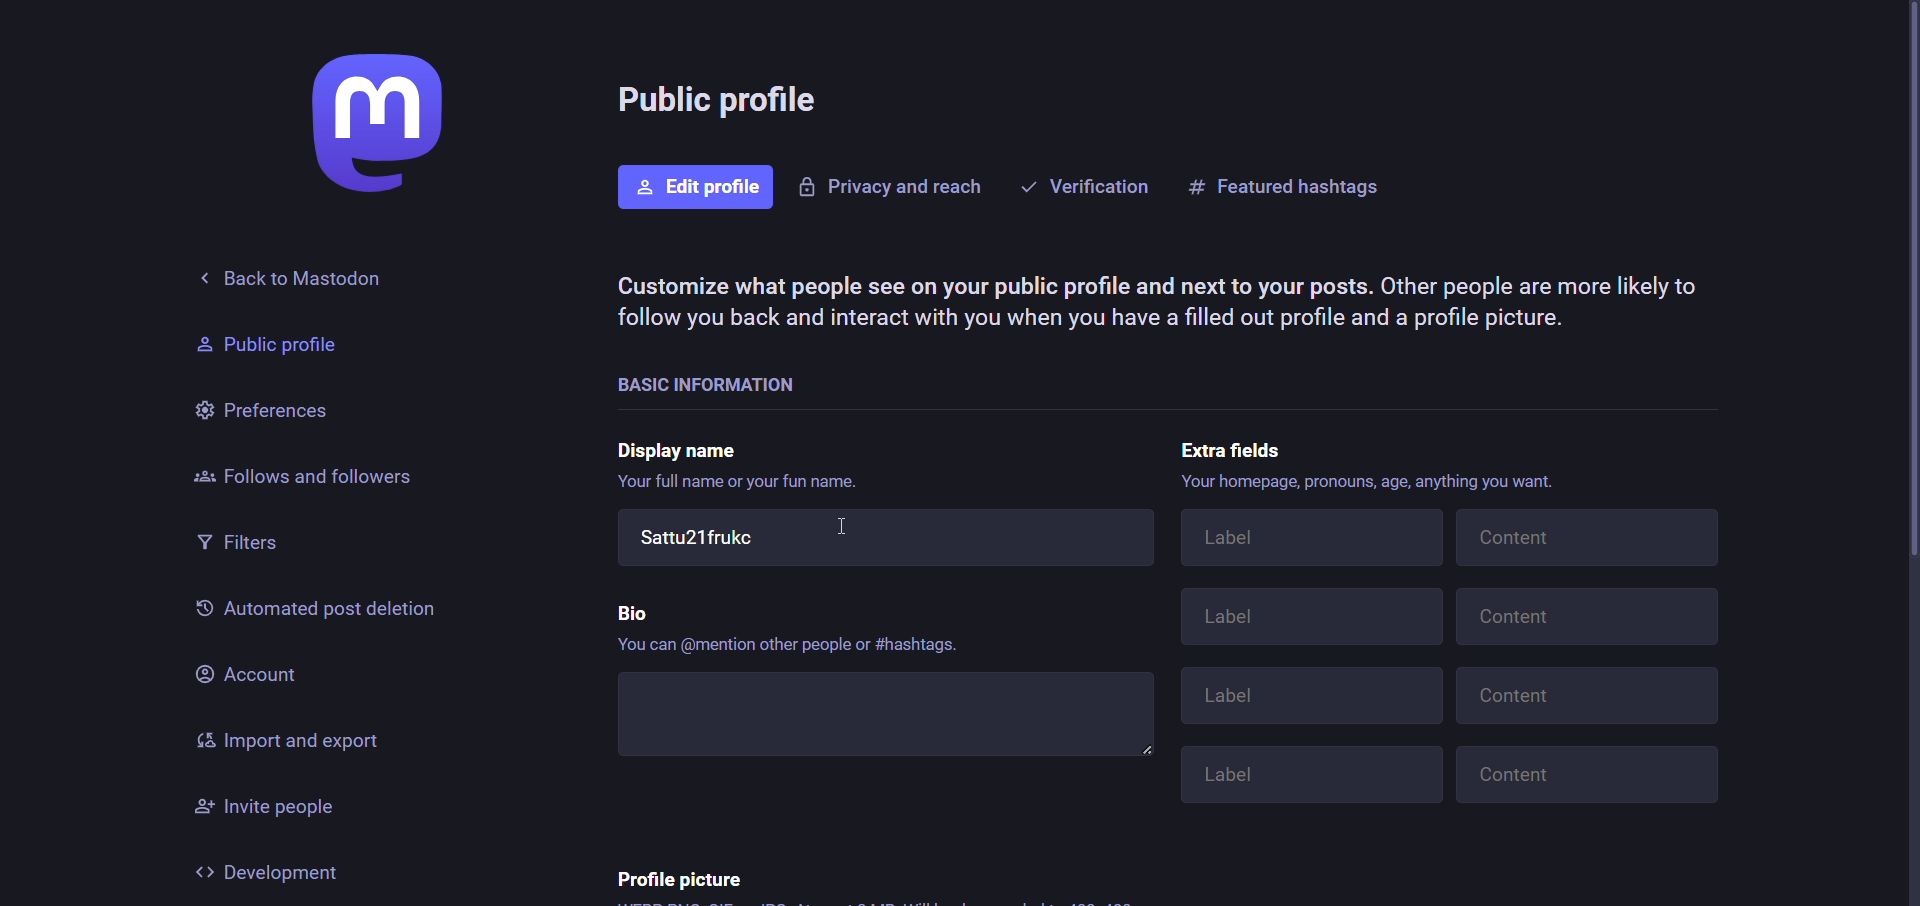 Image resolution: width=1920 pixels, height=906 pixels. I want to click on Customize what people see on your public profile and next to your posts. Other people are more likely to
follow you back and interact with you when you have a filled out profile and a profile picture., so click(1157, 303).